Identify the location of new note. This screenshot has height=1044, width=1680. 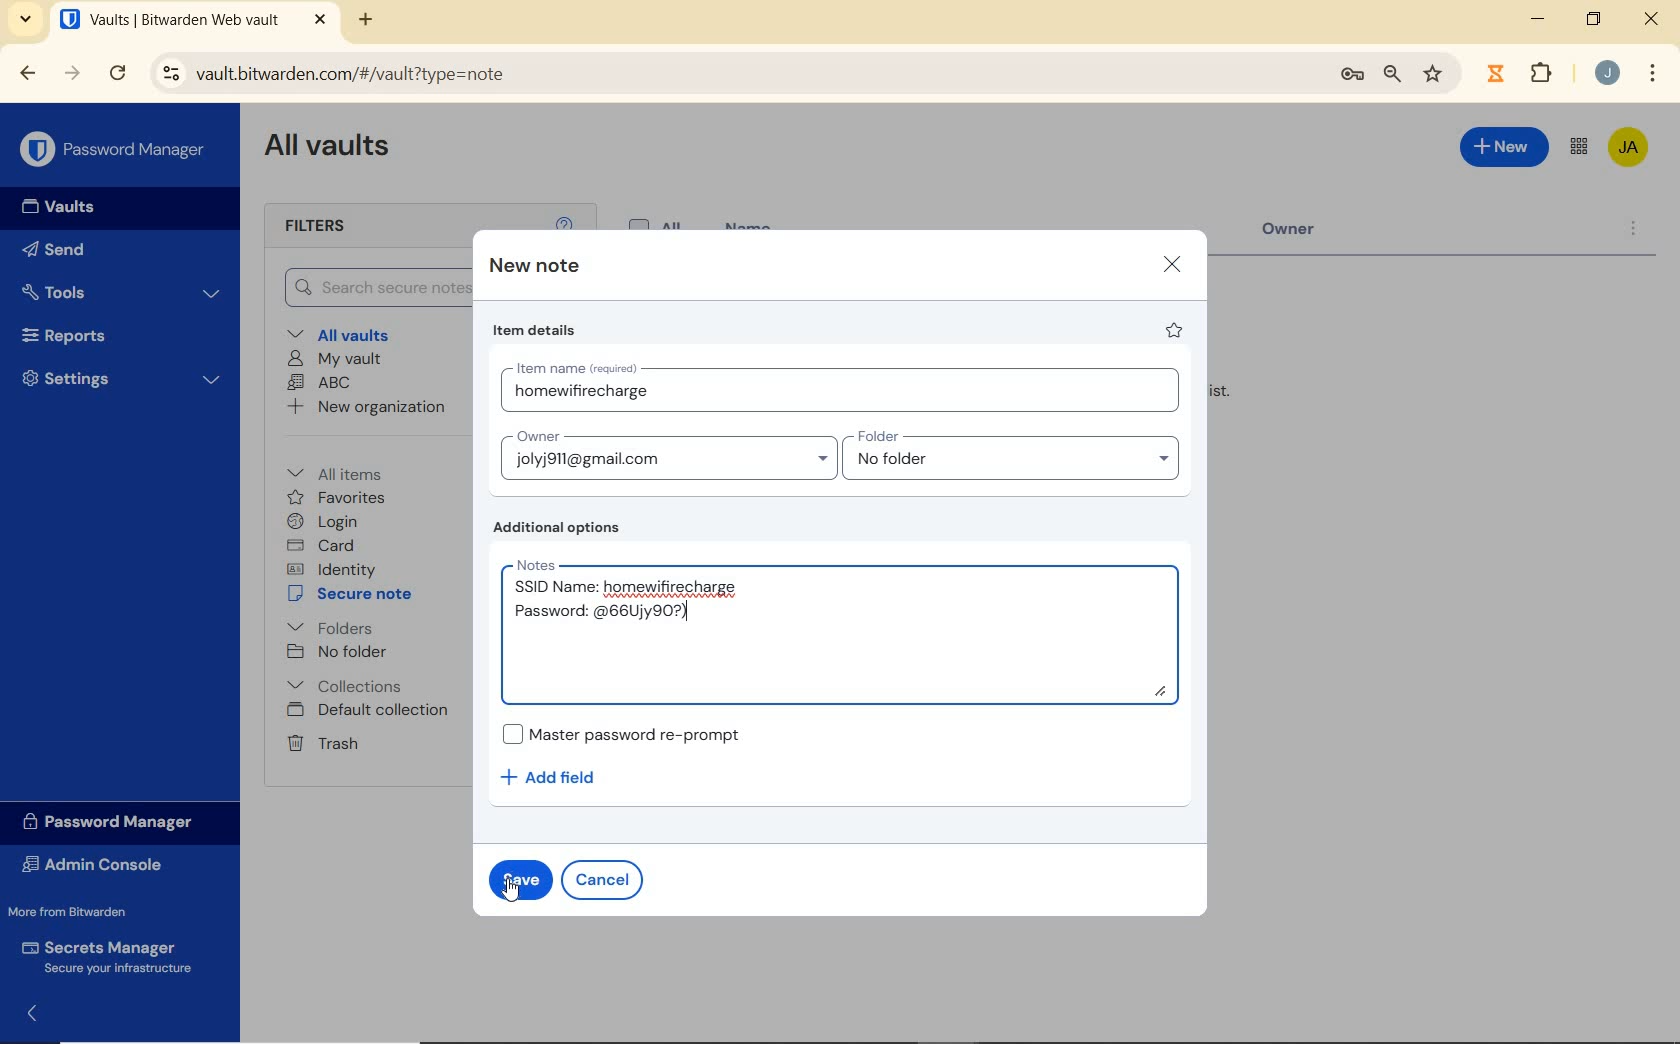
(532, 266).